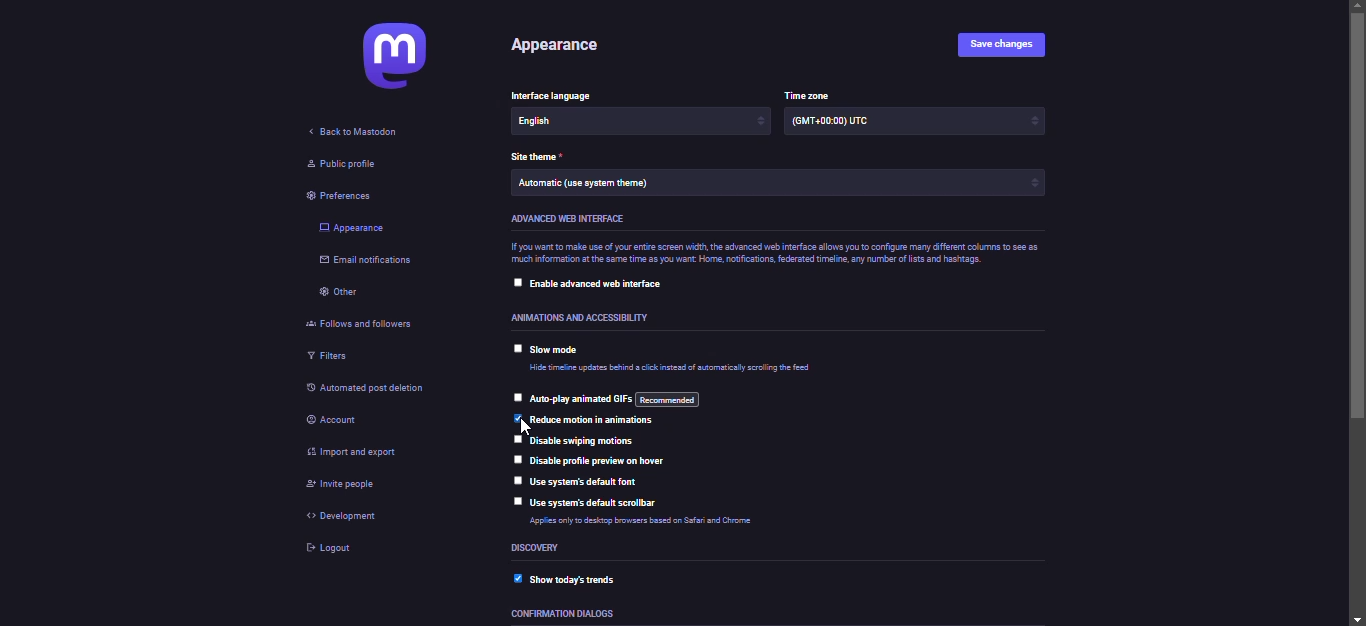 Image resolution: width=1366 pixels, height=626 pixels. Describe the element at coordinates (517, 501) in the screenshot. I see `click to select` at that location.